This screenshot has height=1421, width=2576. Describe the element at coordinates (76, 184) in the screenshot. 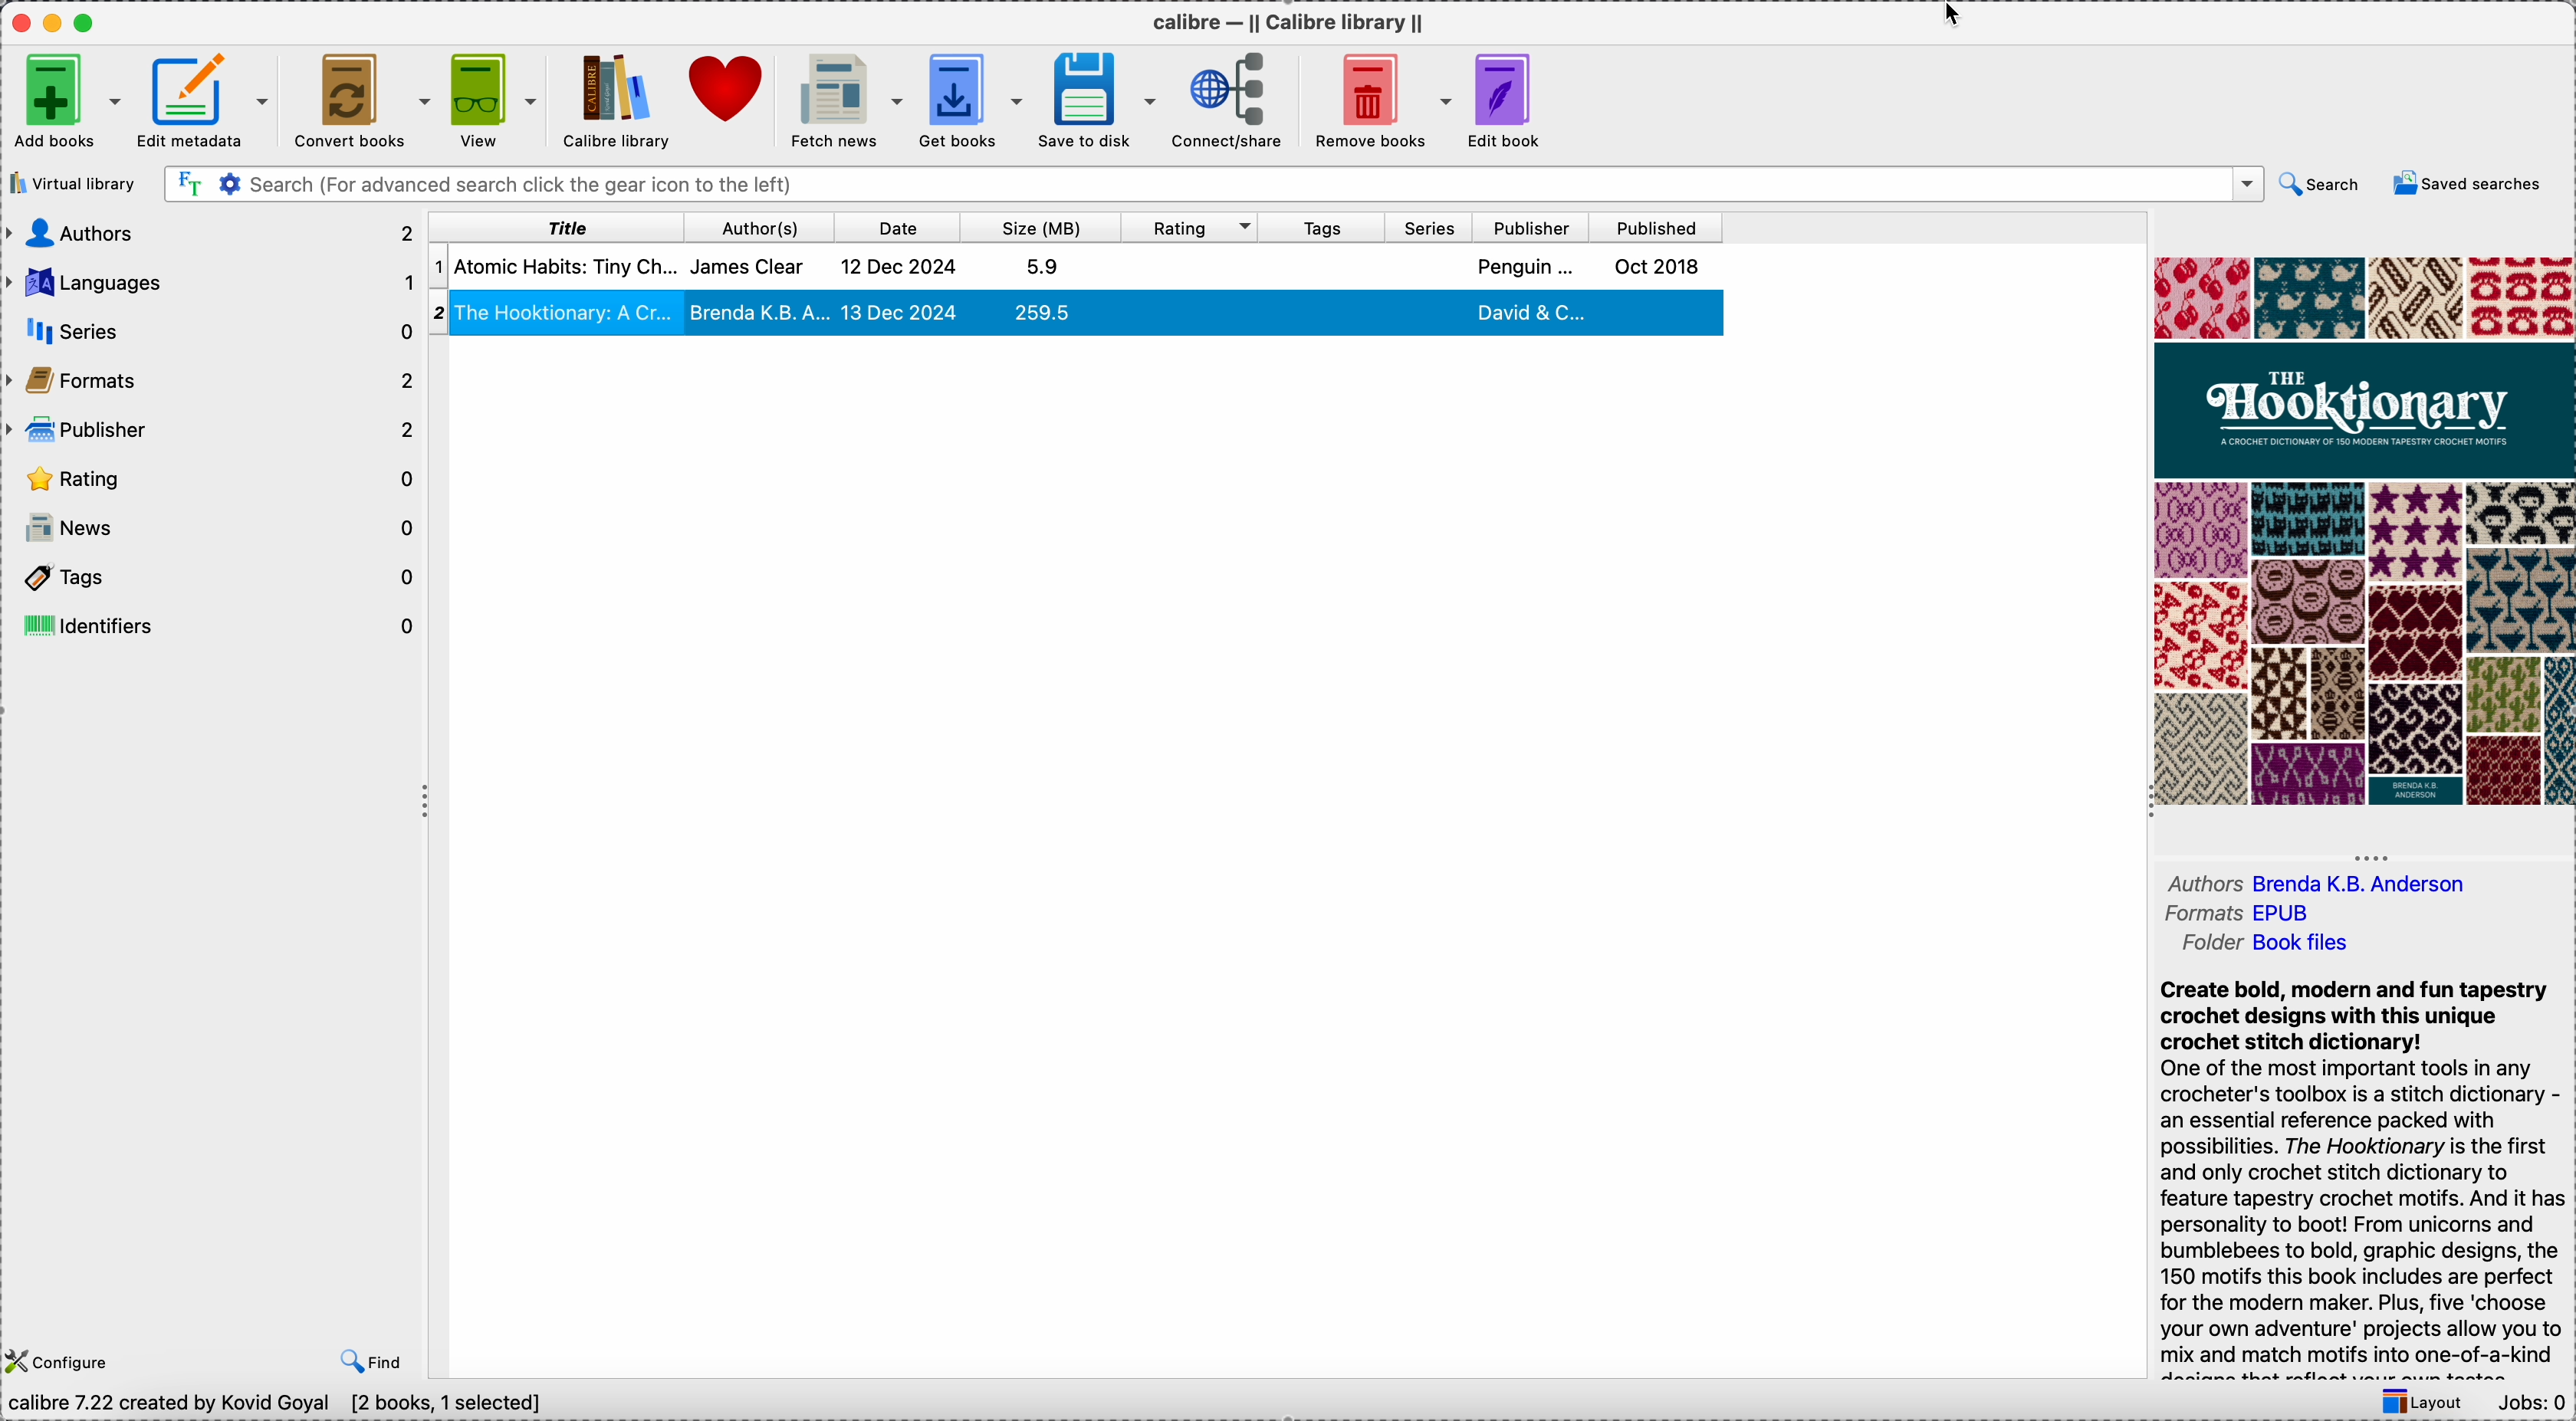

I see `virtual library` at that location.